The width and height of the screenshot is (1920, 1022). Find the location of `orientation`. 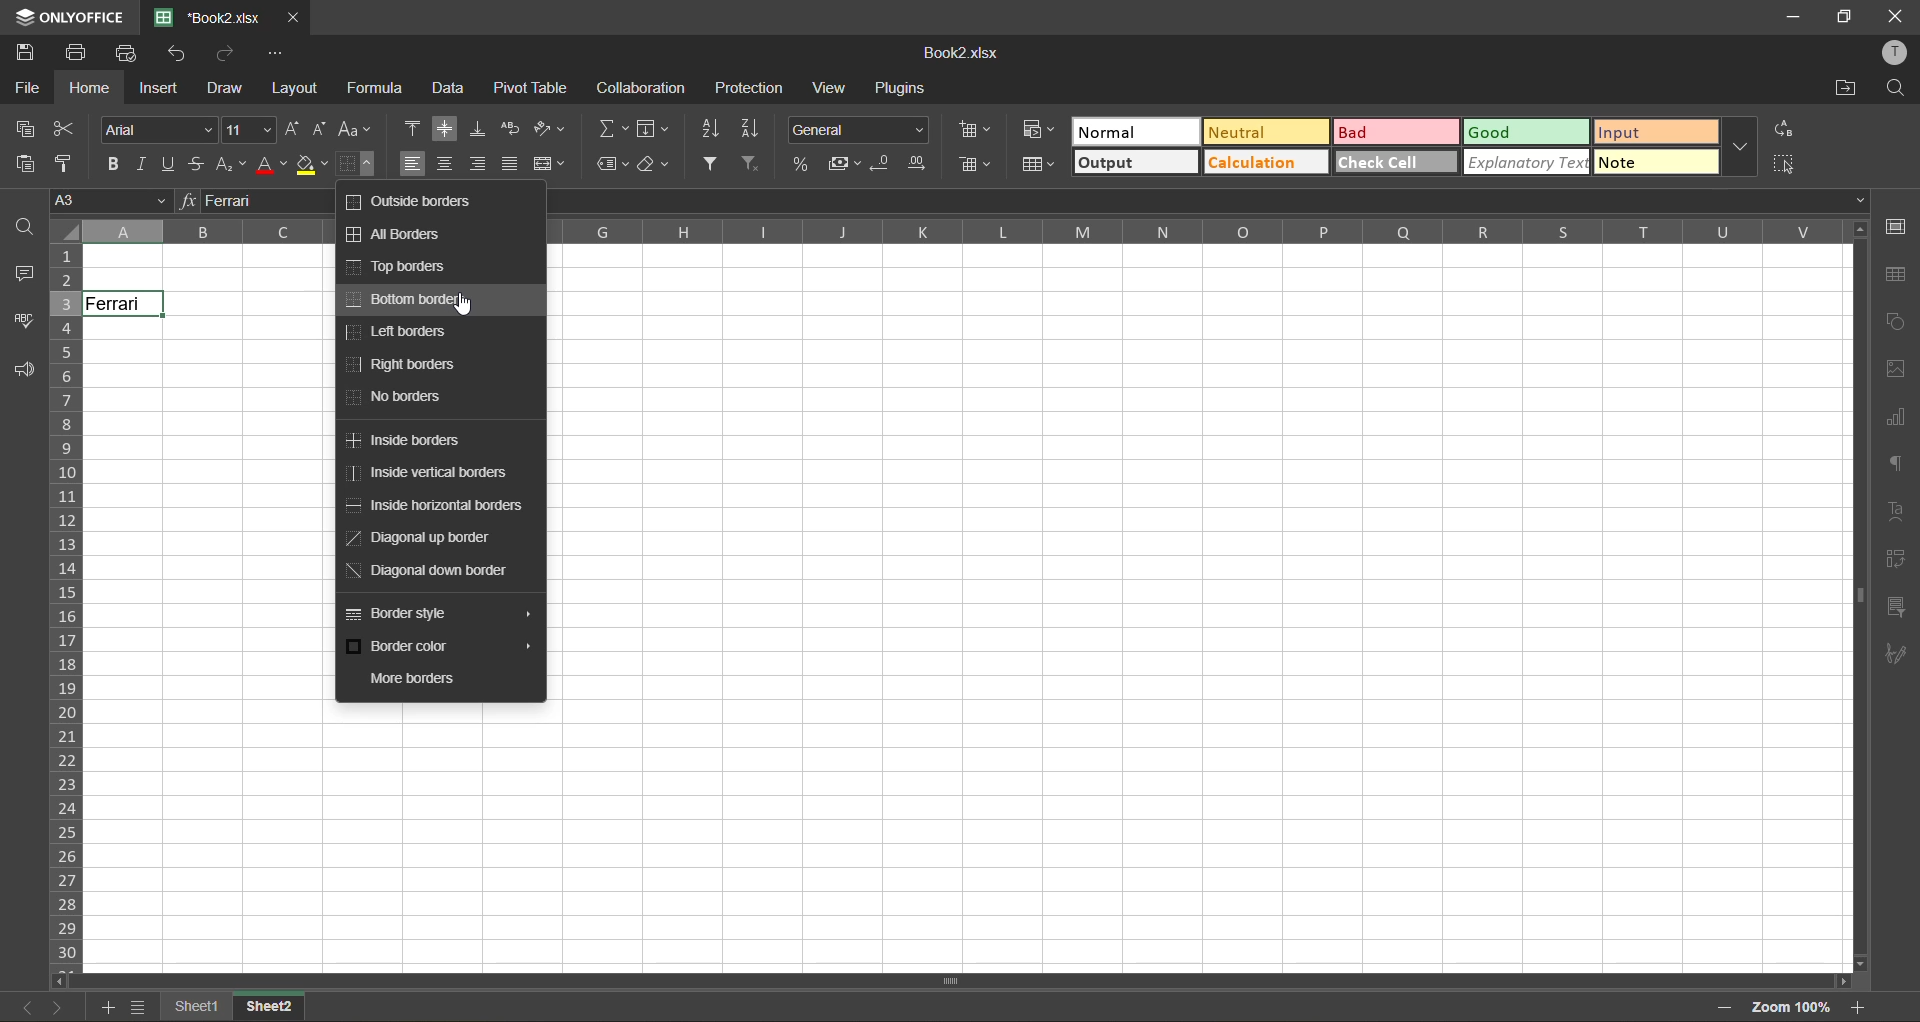

orientation is located at coordinates (555, 129).